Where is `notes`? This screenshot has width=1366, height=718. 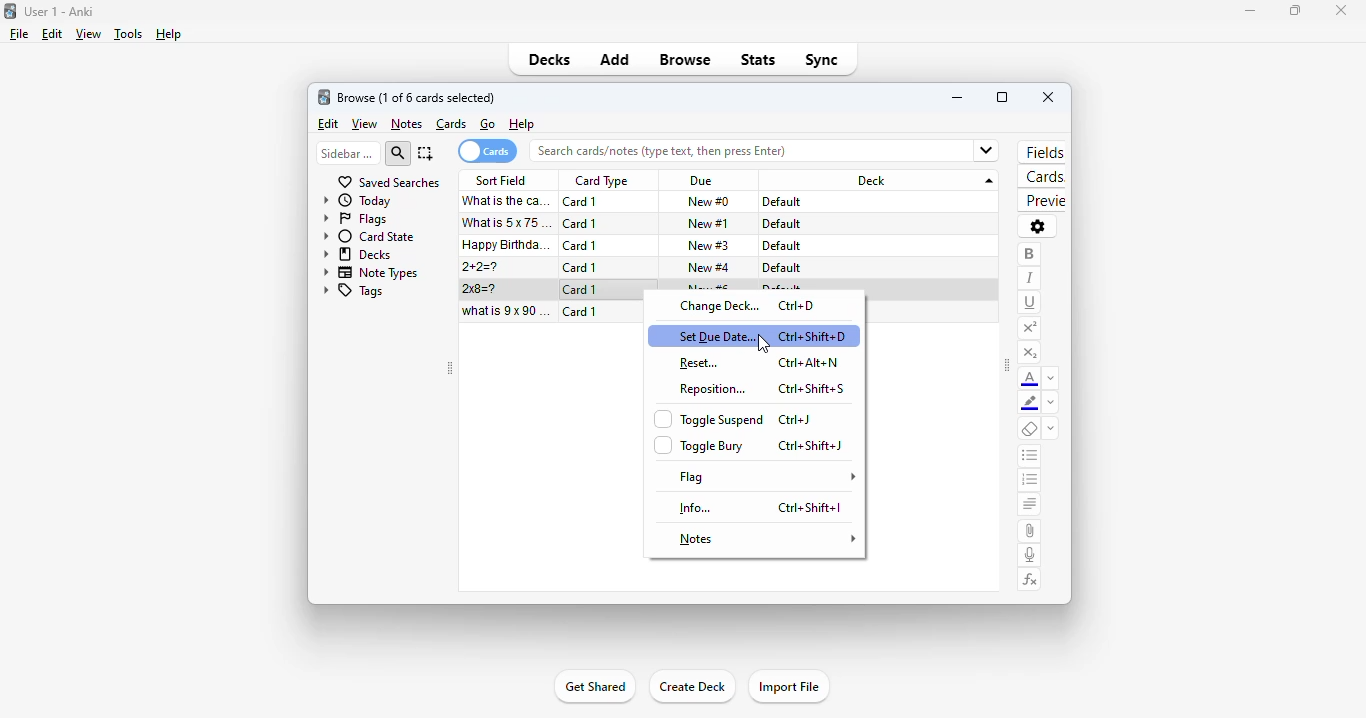
notes is located at coordinates (767, 538).